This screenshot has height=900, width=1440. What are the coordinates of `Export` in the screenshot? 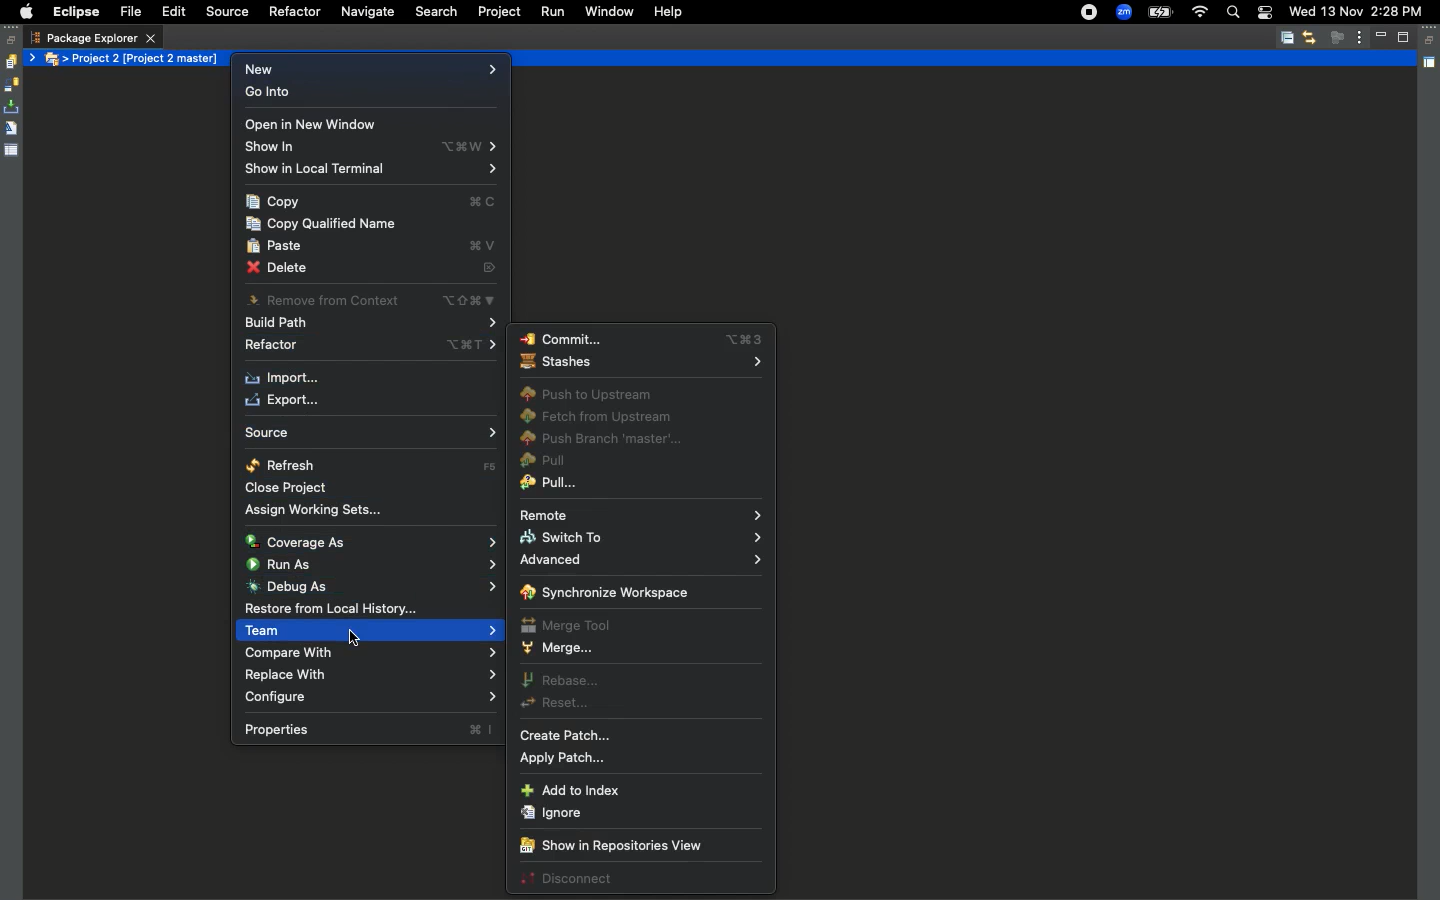 It's located at (288, 400).